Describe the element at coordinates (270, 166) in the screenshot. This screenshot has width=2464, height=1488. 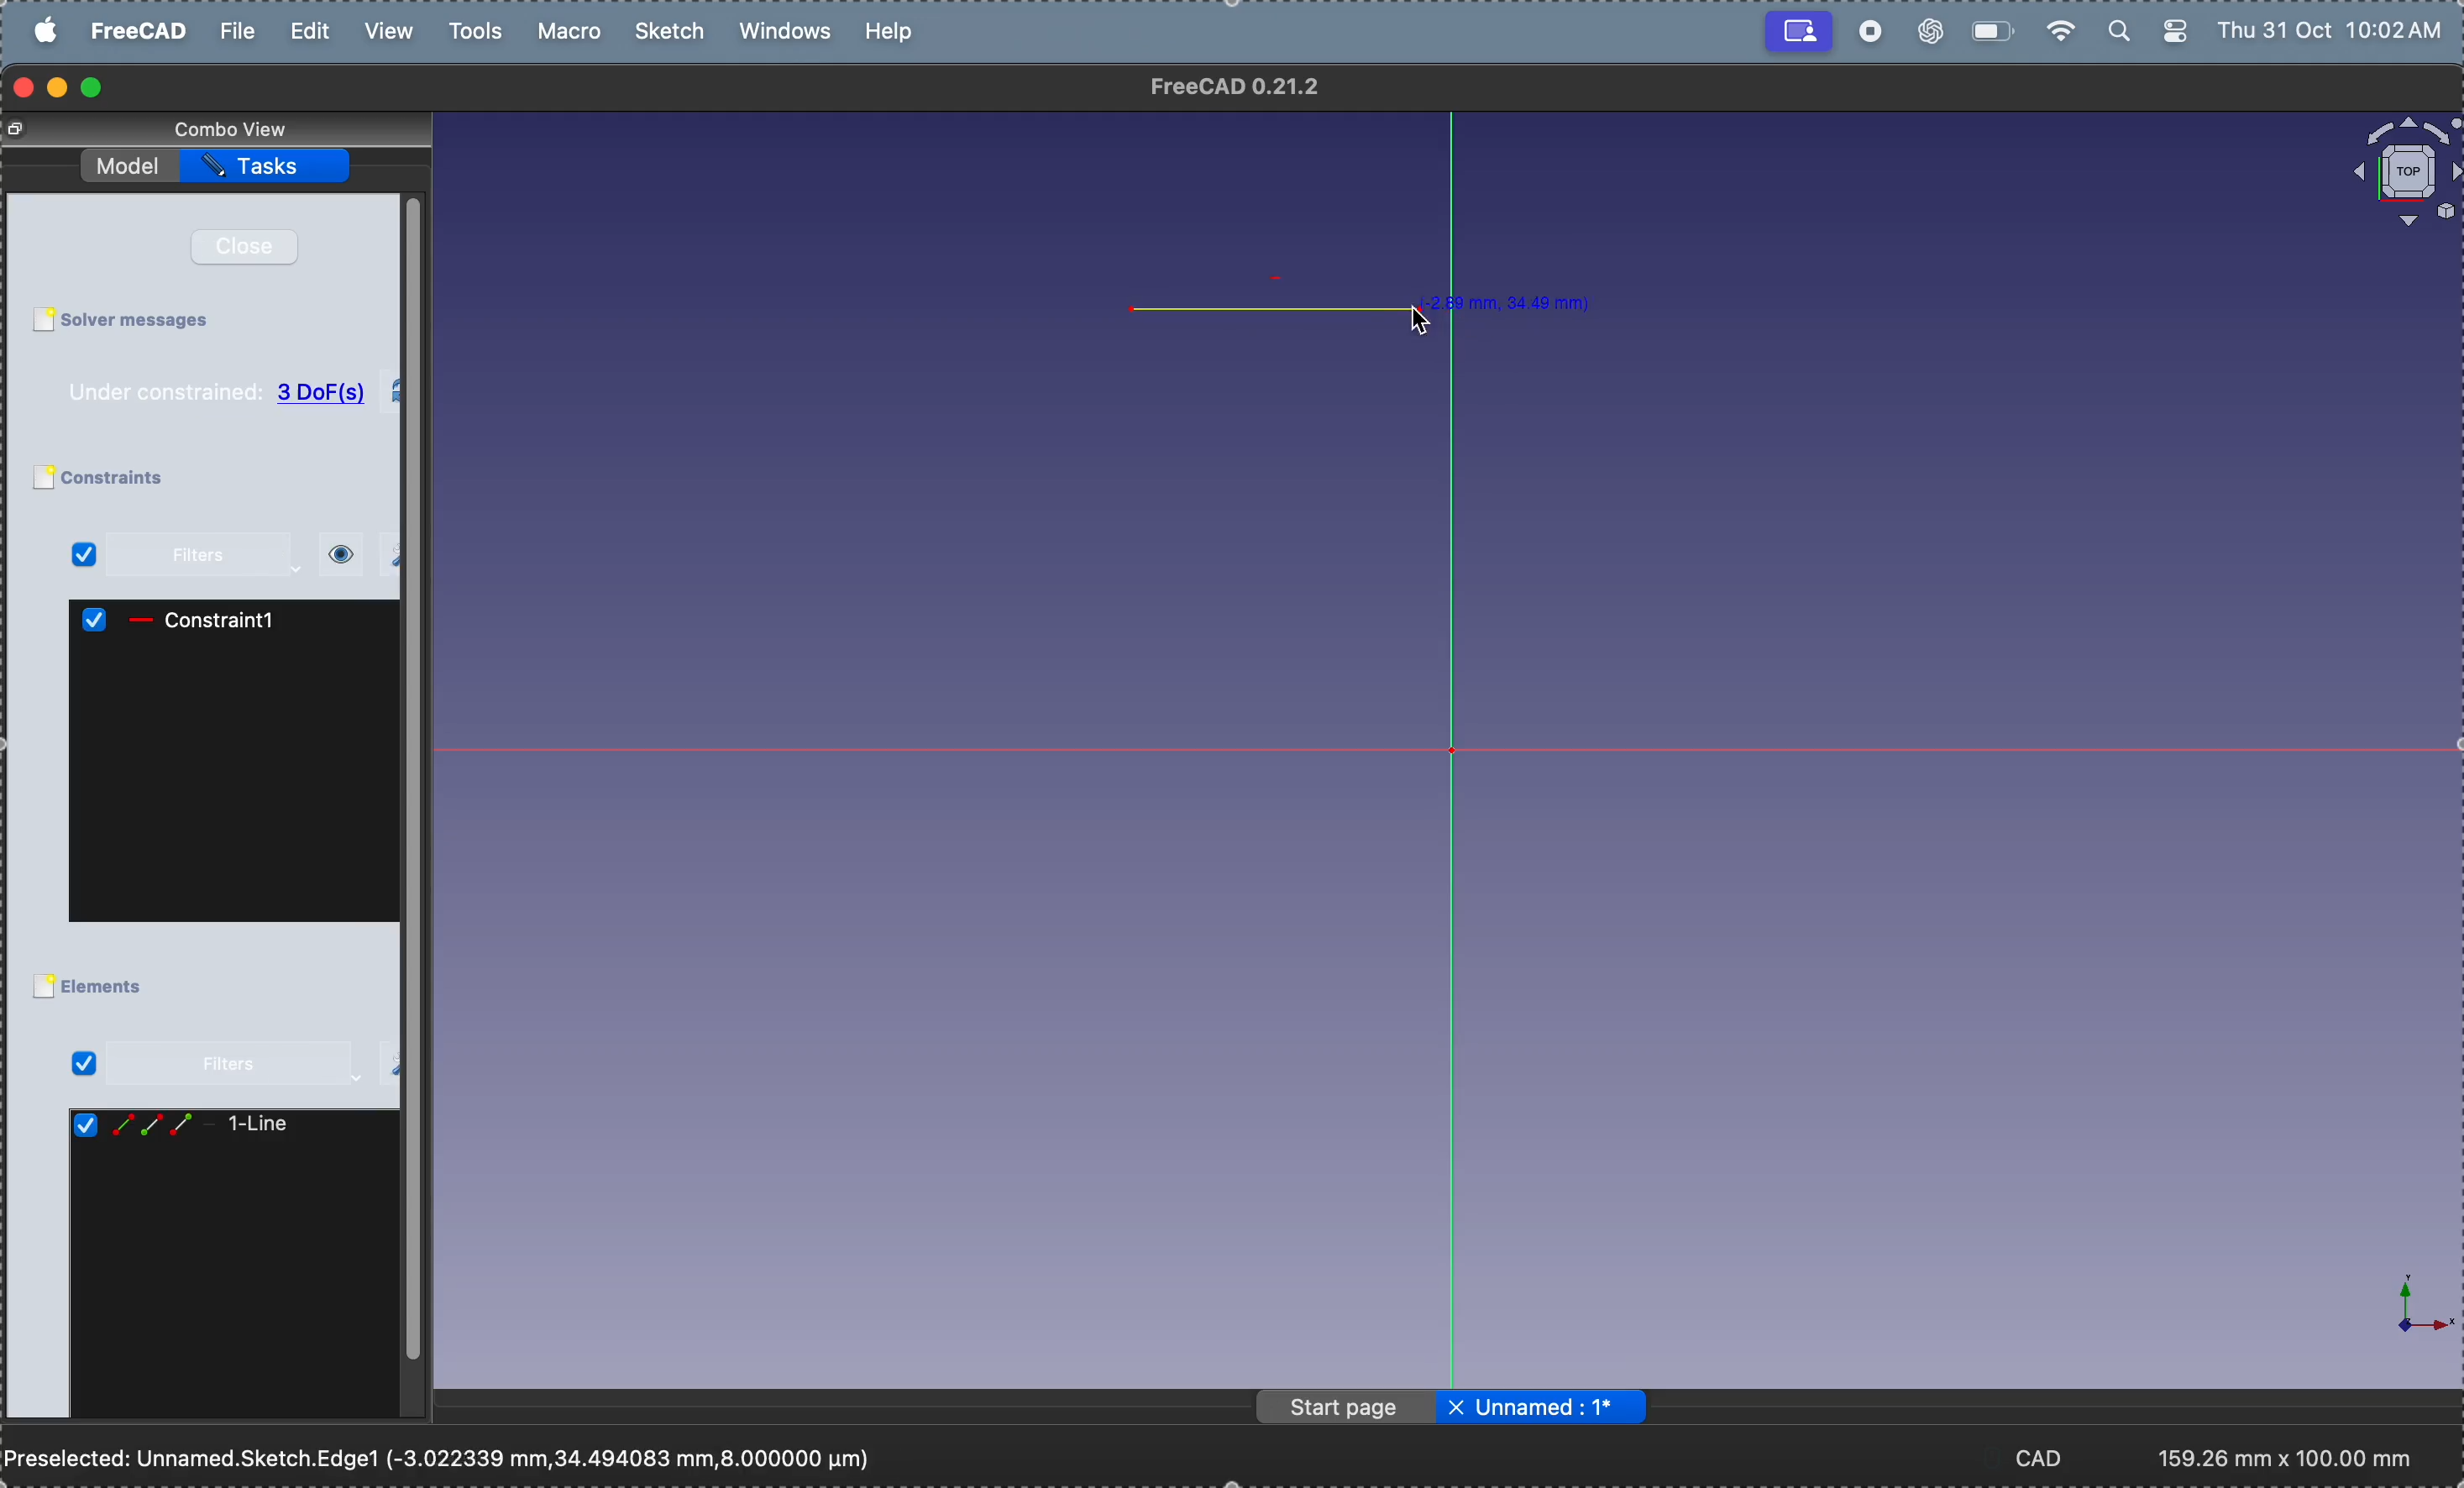
I see `task` at that location.